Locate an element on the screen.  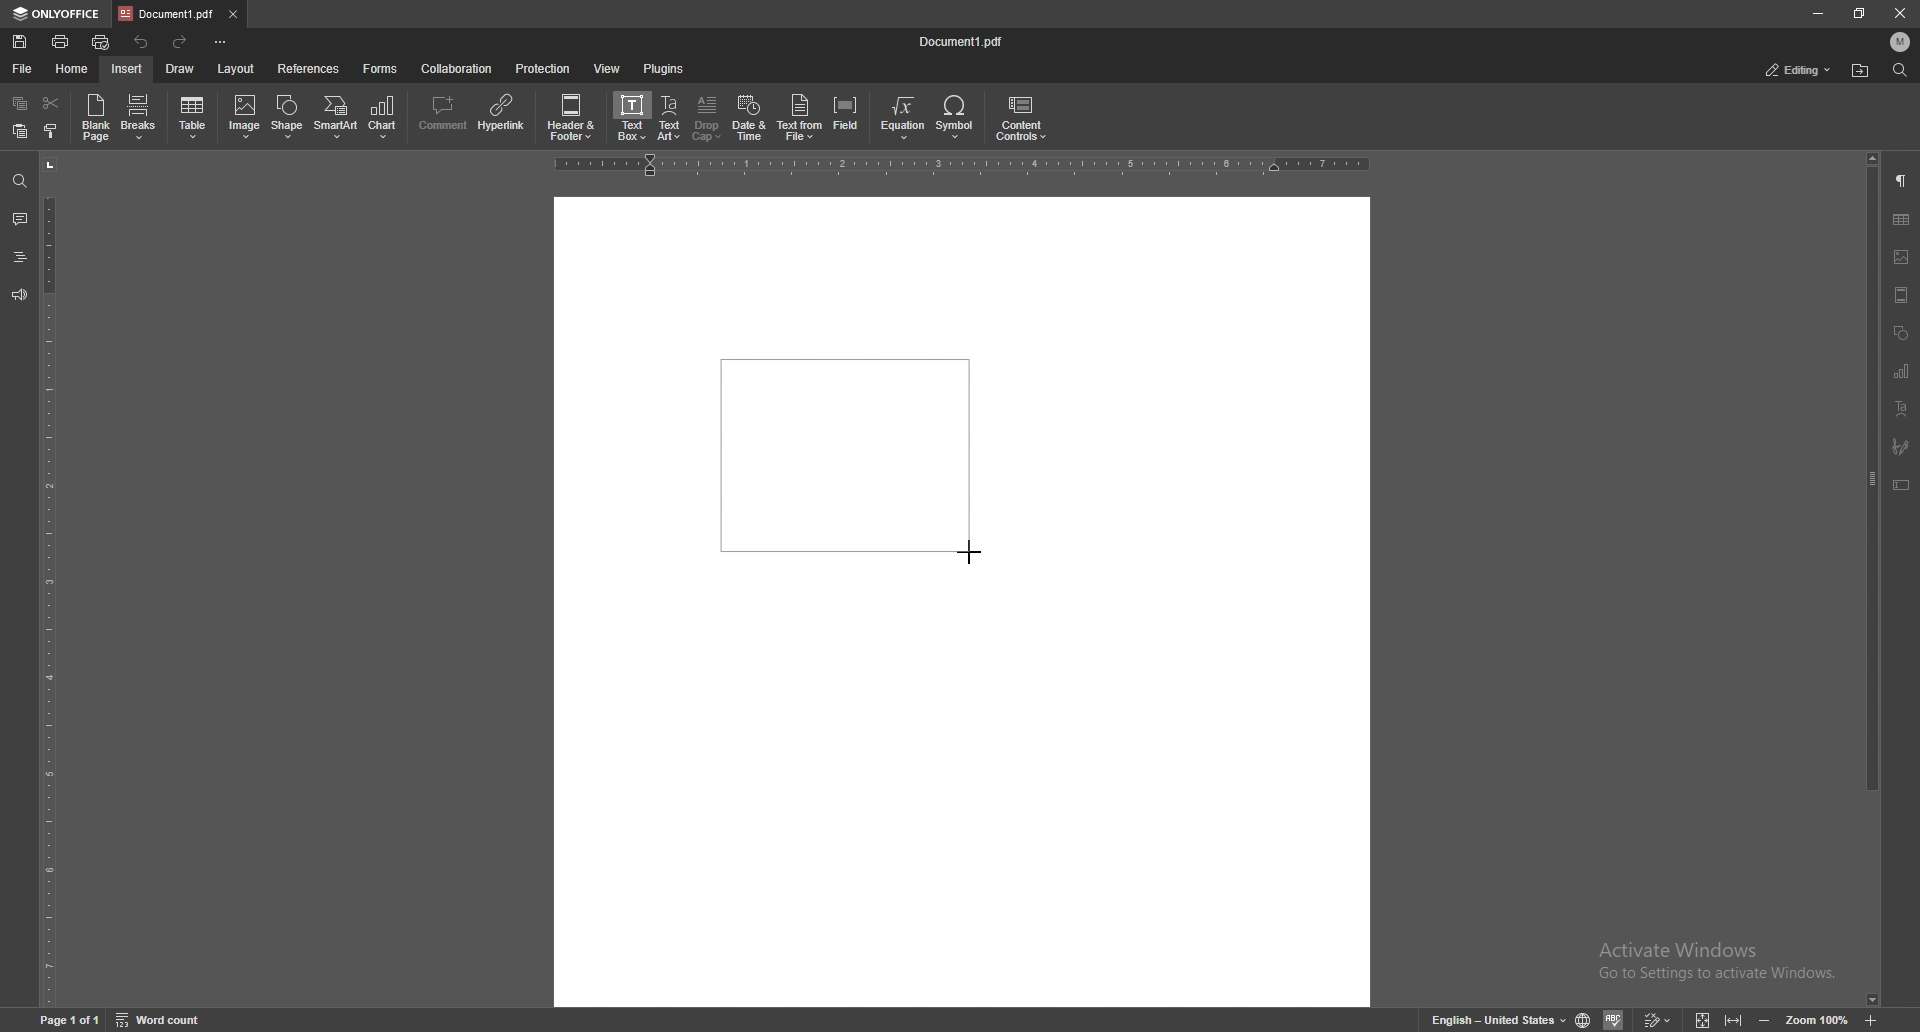
close tab is located at coordinates (232, 13).